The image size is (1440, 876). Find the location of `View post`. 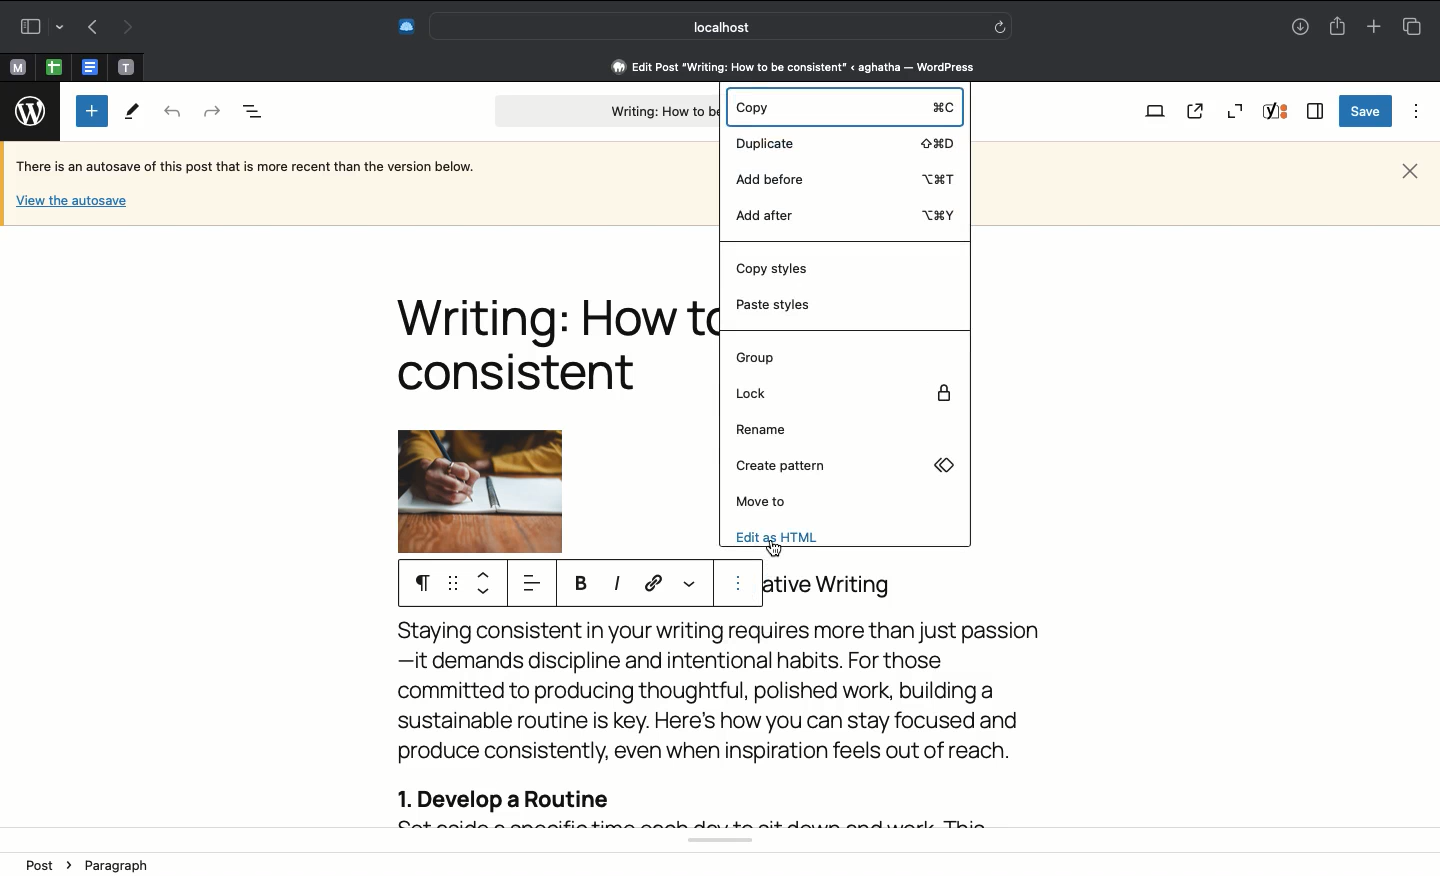

View post is located at coordinates (1199, 112).